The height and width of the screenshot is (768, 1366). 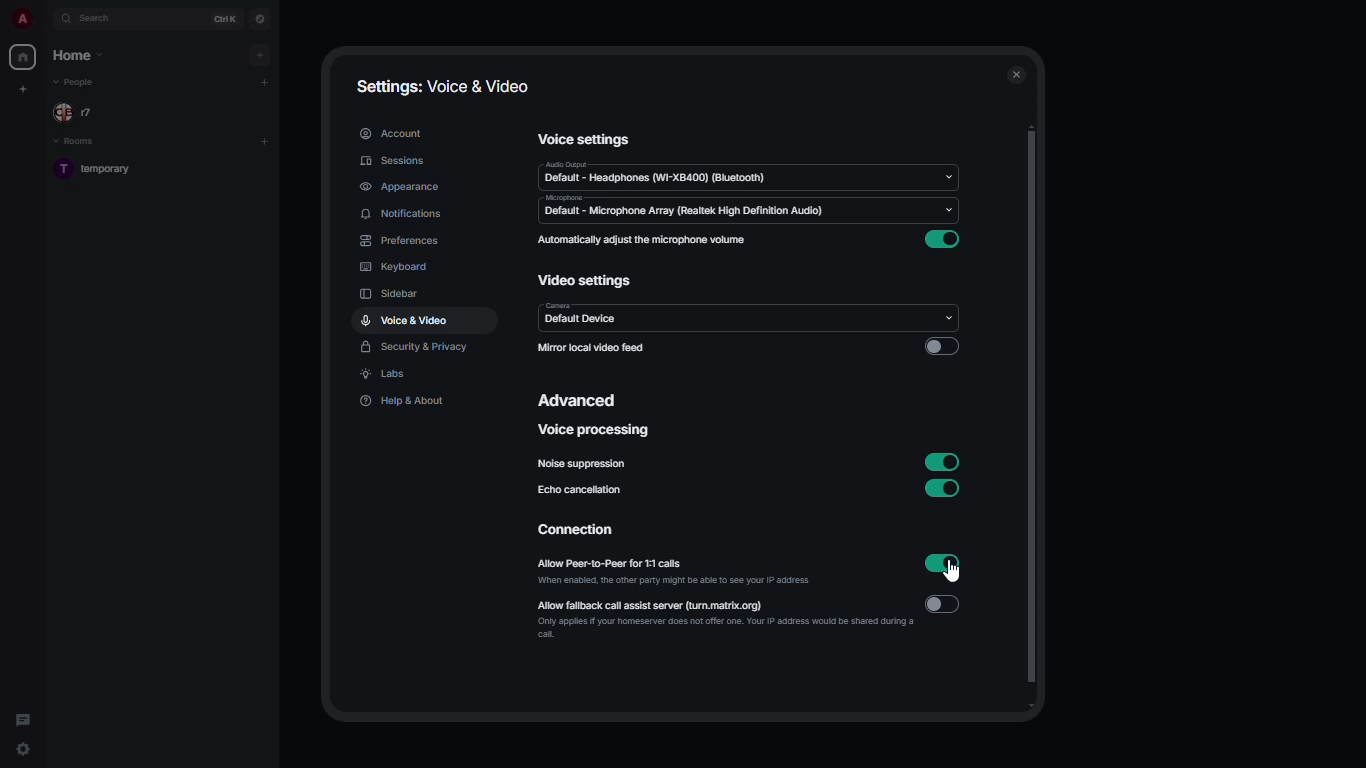 I want to click on preferences, so click(x=398, y=241).